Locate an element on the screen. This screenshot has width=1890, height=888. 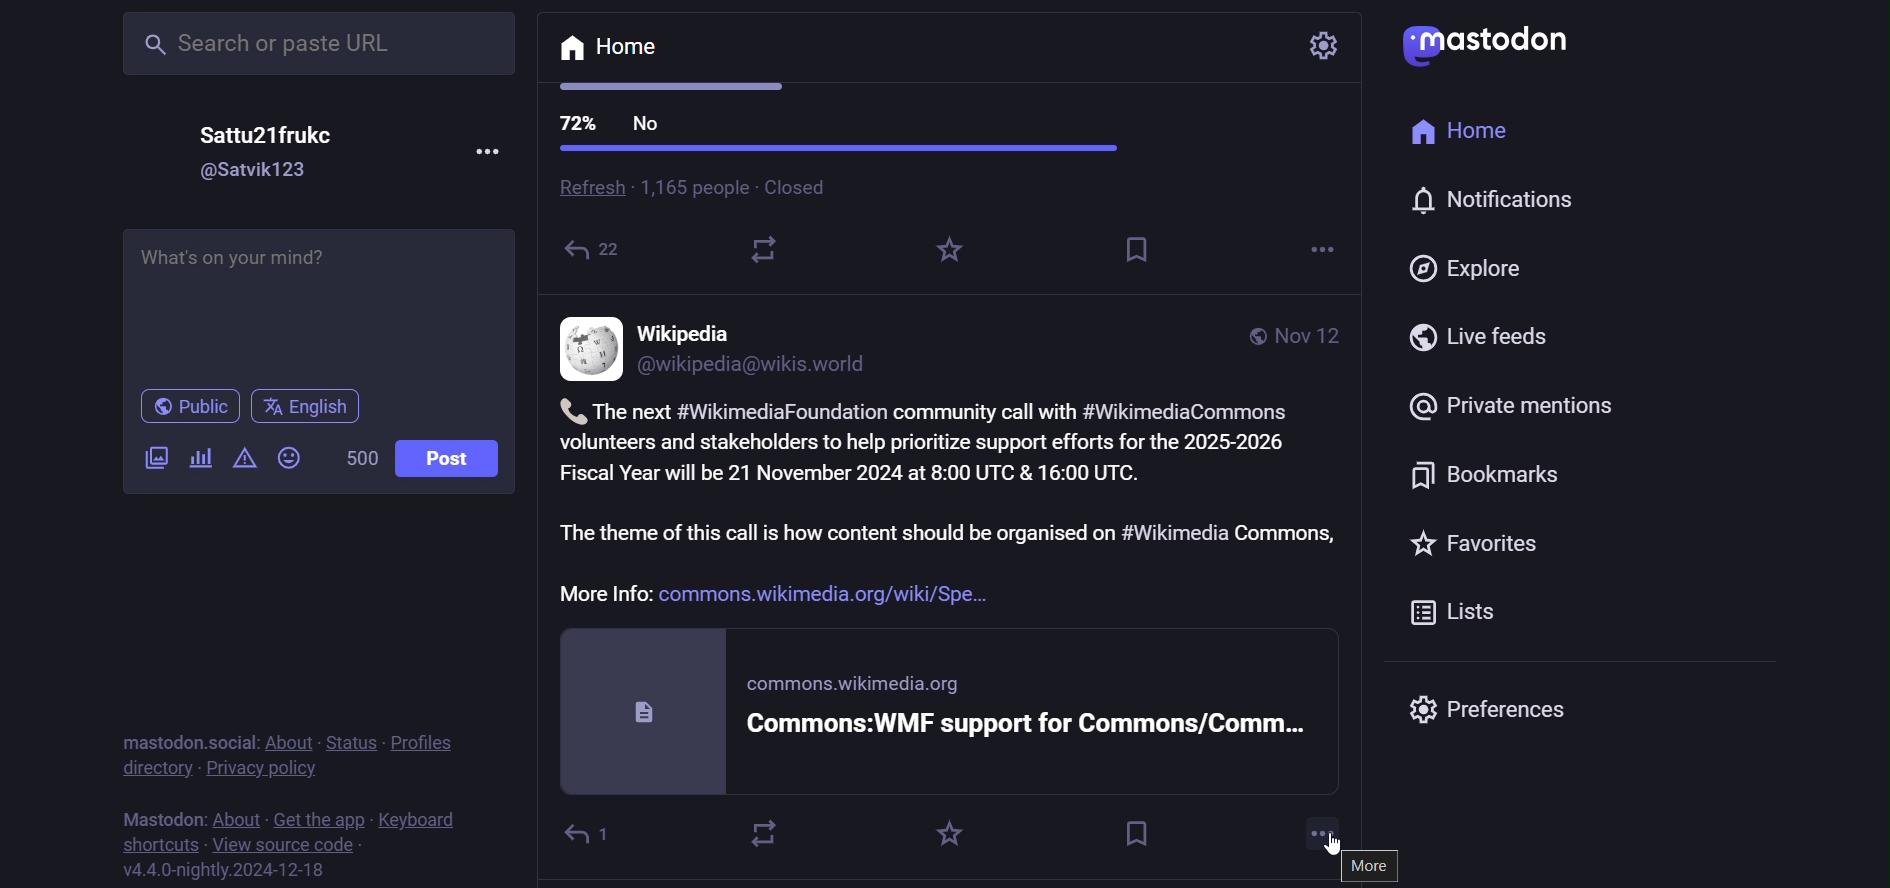
post here is located at coordinates (313, 297).